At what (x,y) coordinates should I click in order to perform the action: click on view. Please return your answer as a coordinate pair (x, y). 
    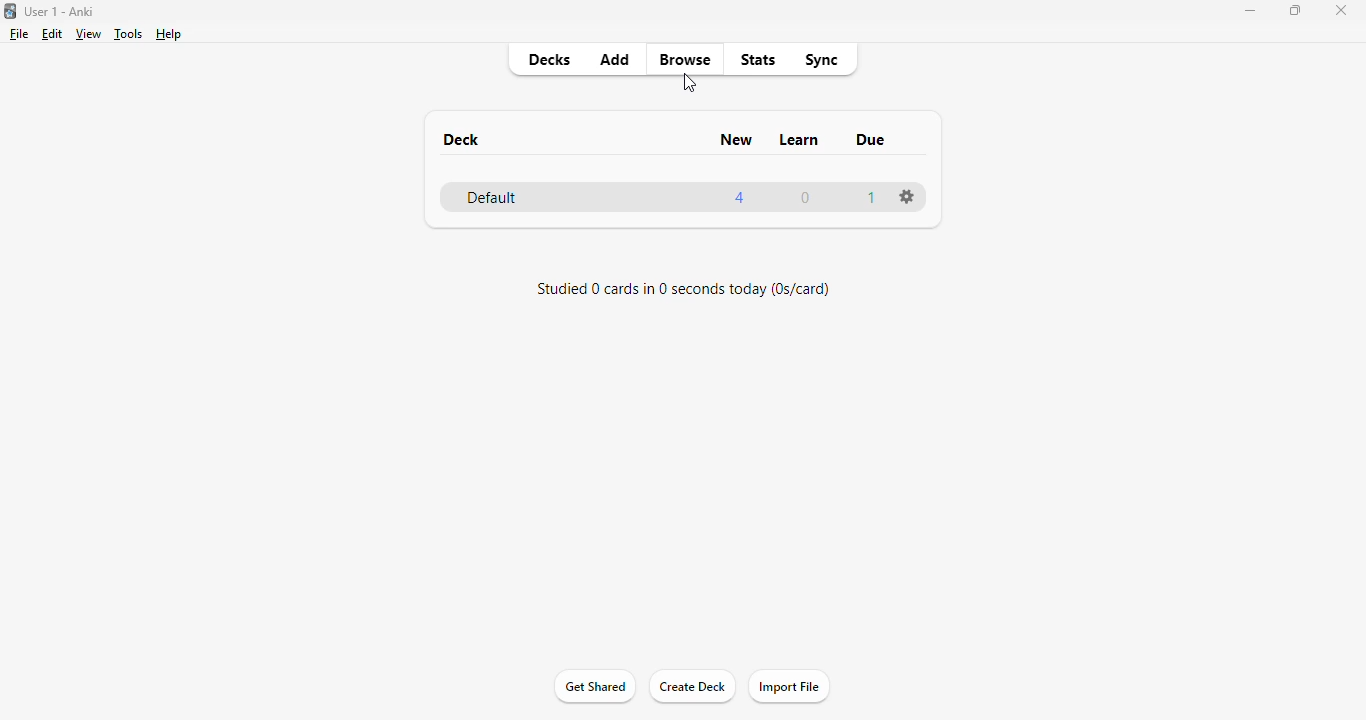
    Looking at the image, I should click on (89, 34).